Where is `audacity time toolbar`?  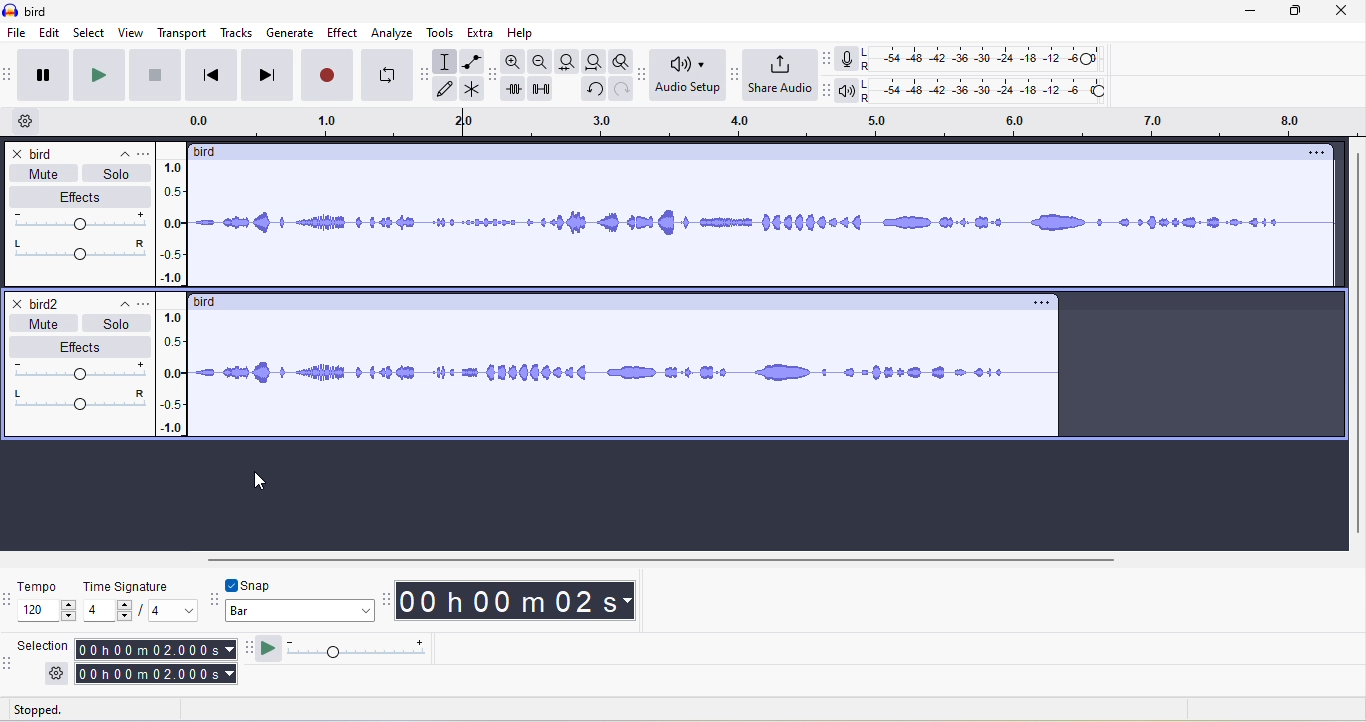
audacity time toolbar is located at coordinates (388, 602).